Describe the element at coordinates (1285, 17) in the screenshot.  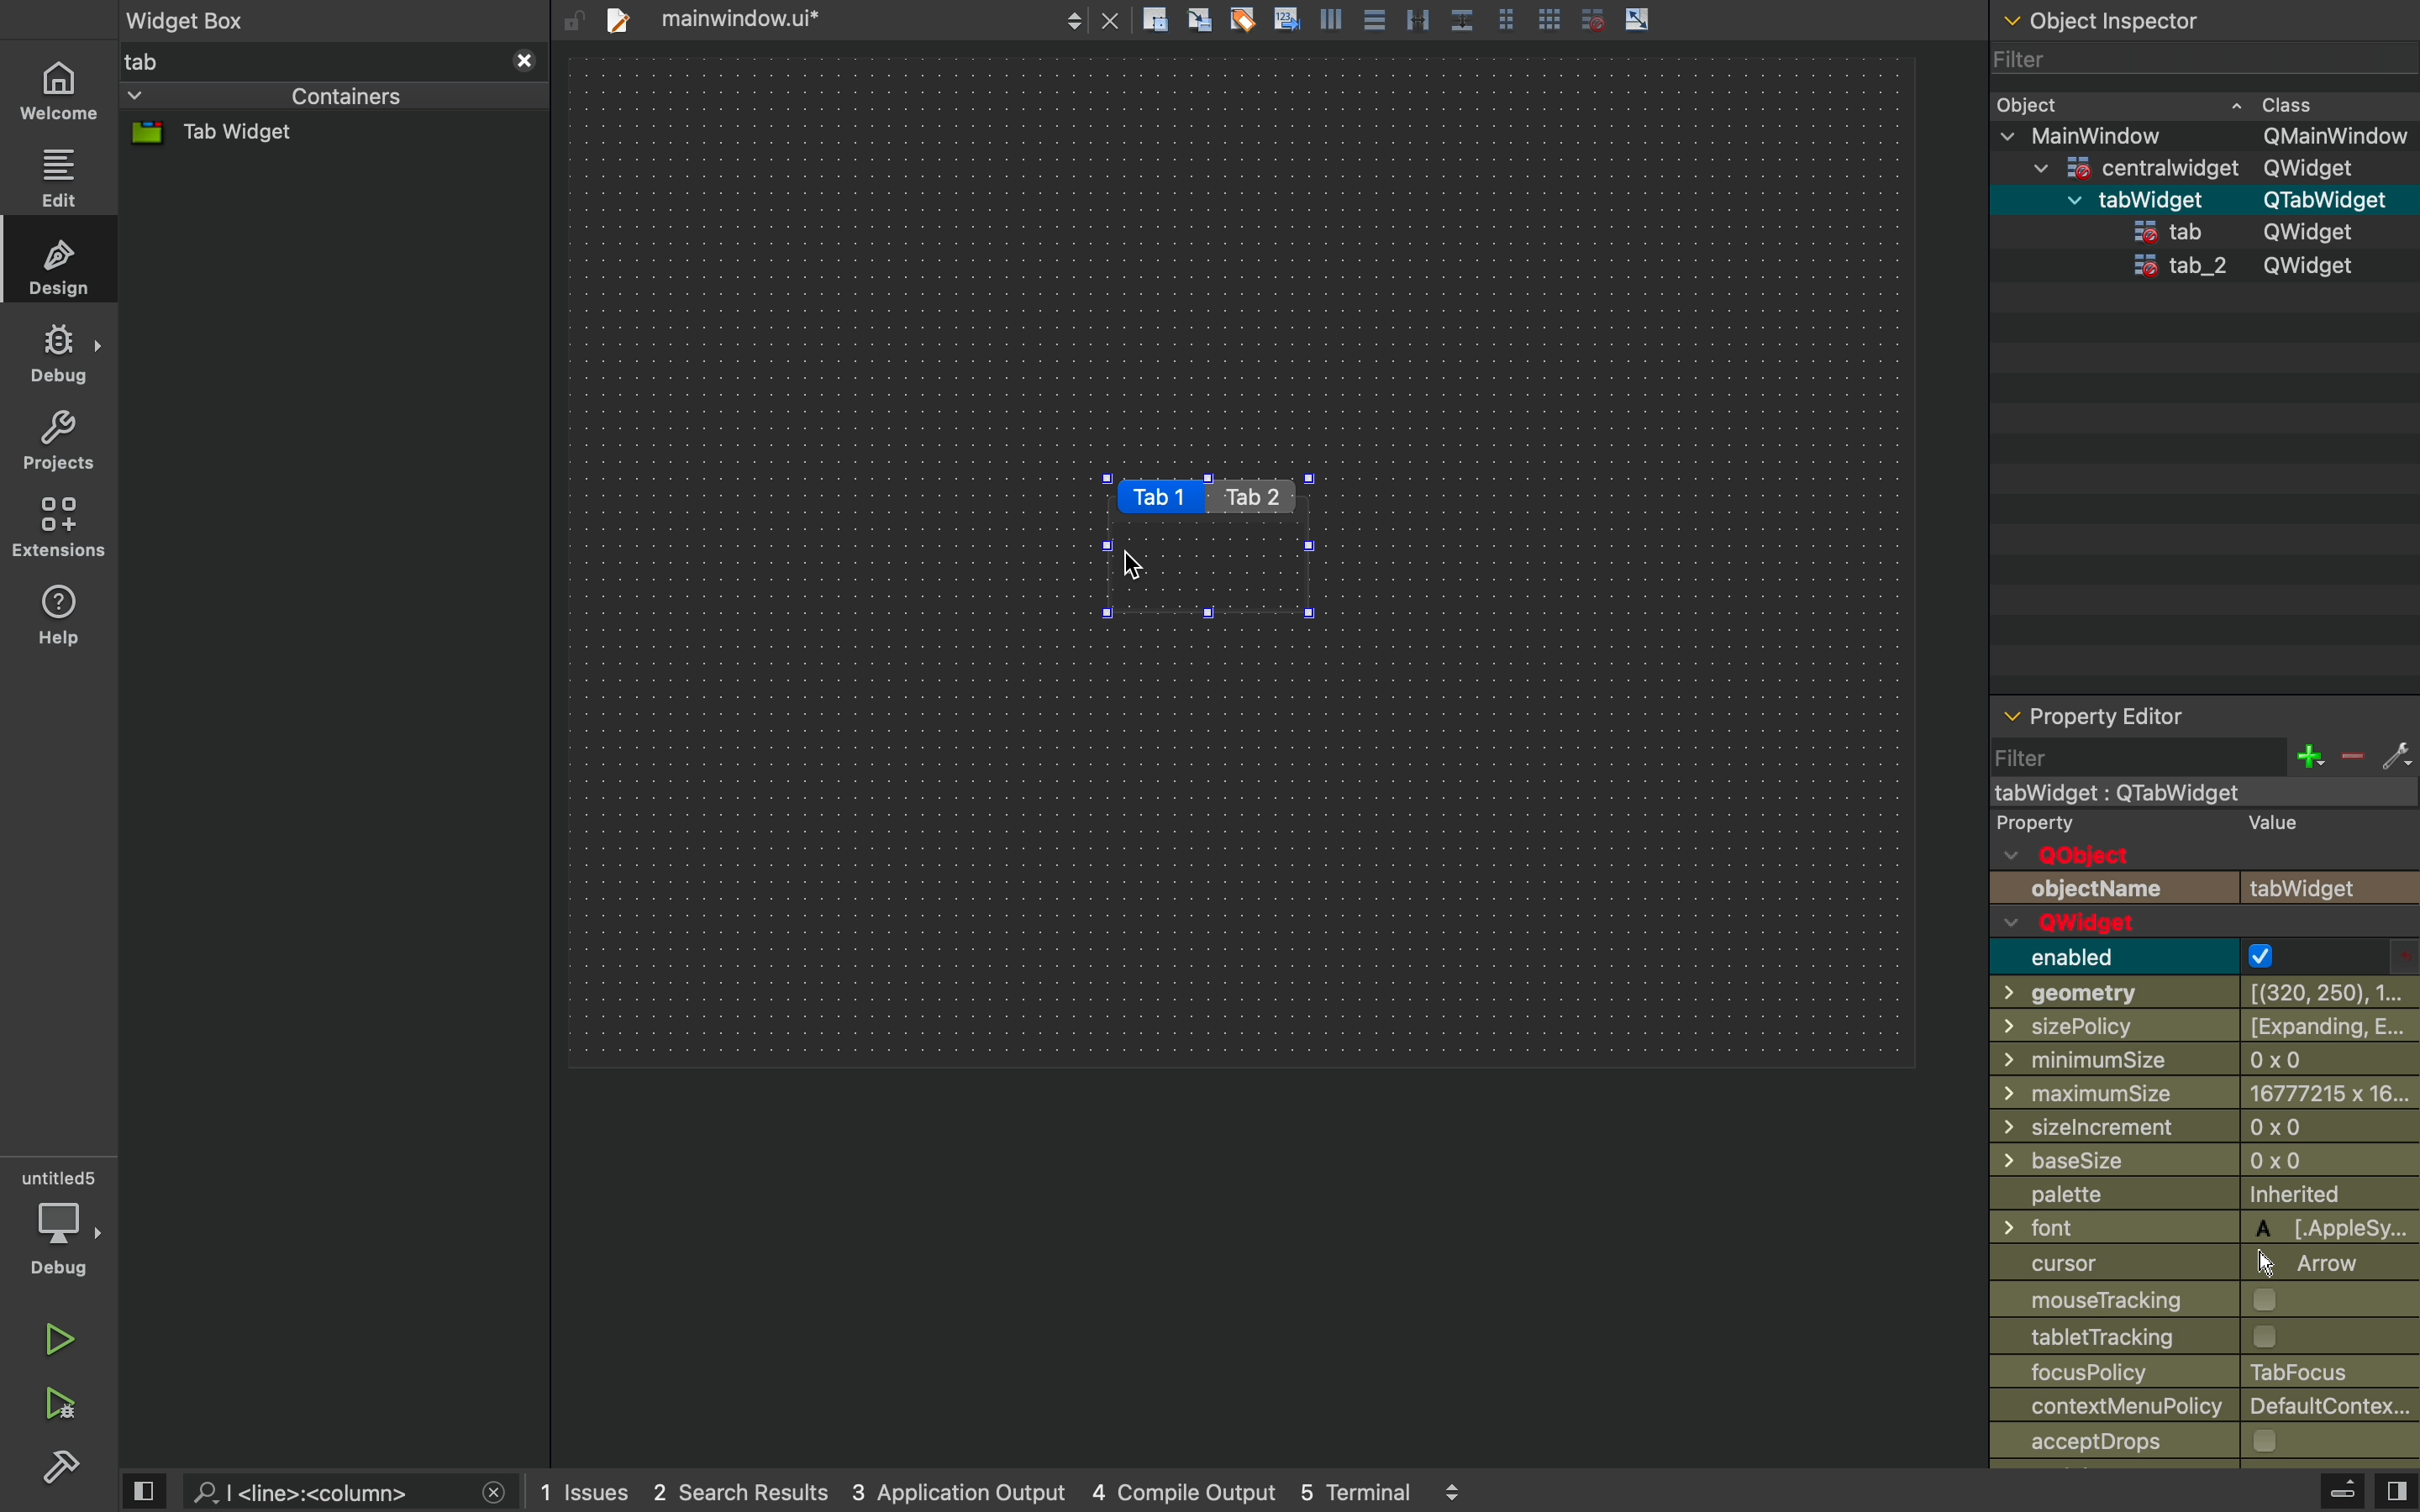
I see `insert text ` at that location.